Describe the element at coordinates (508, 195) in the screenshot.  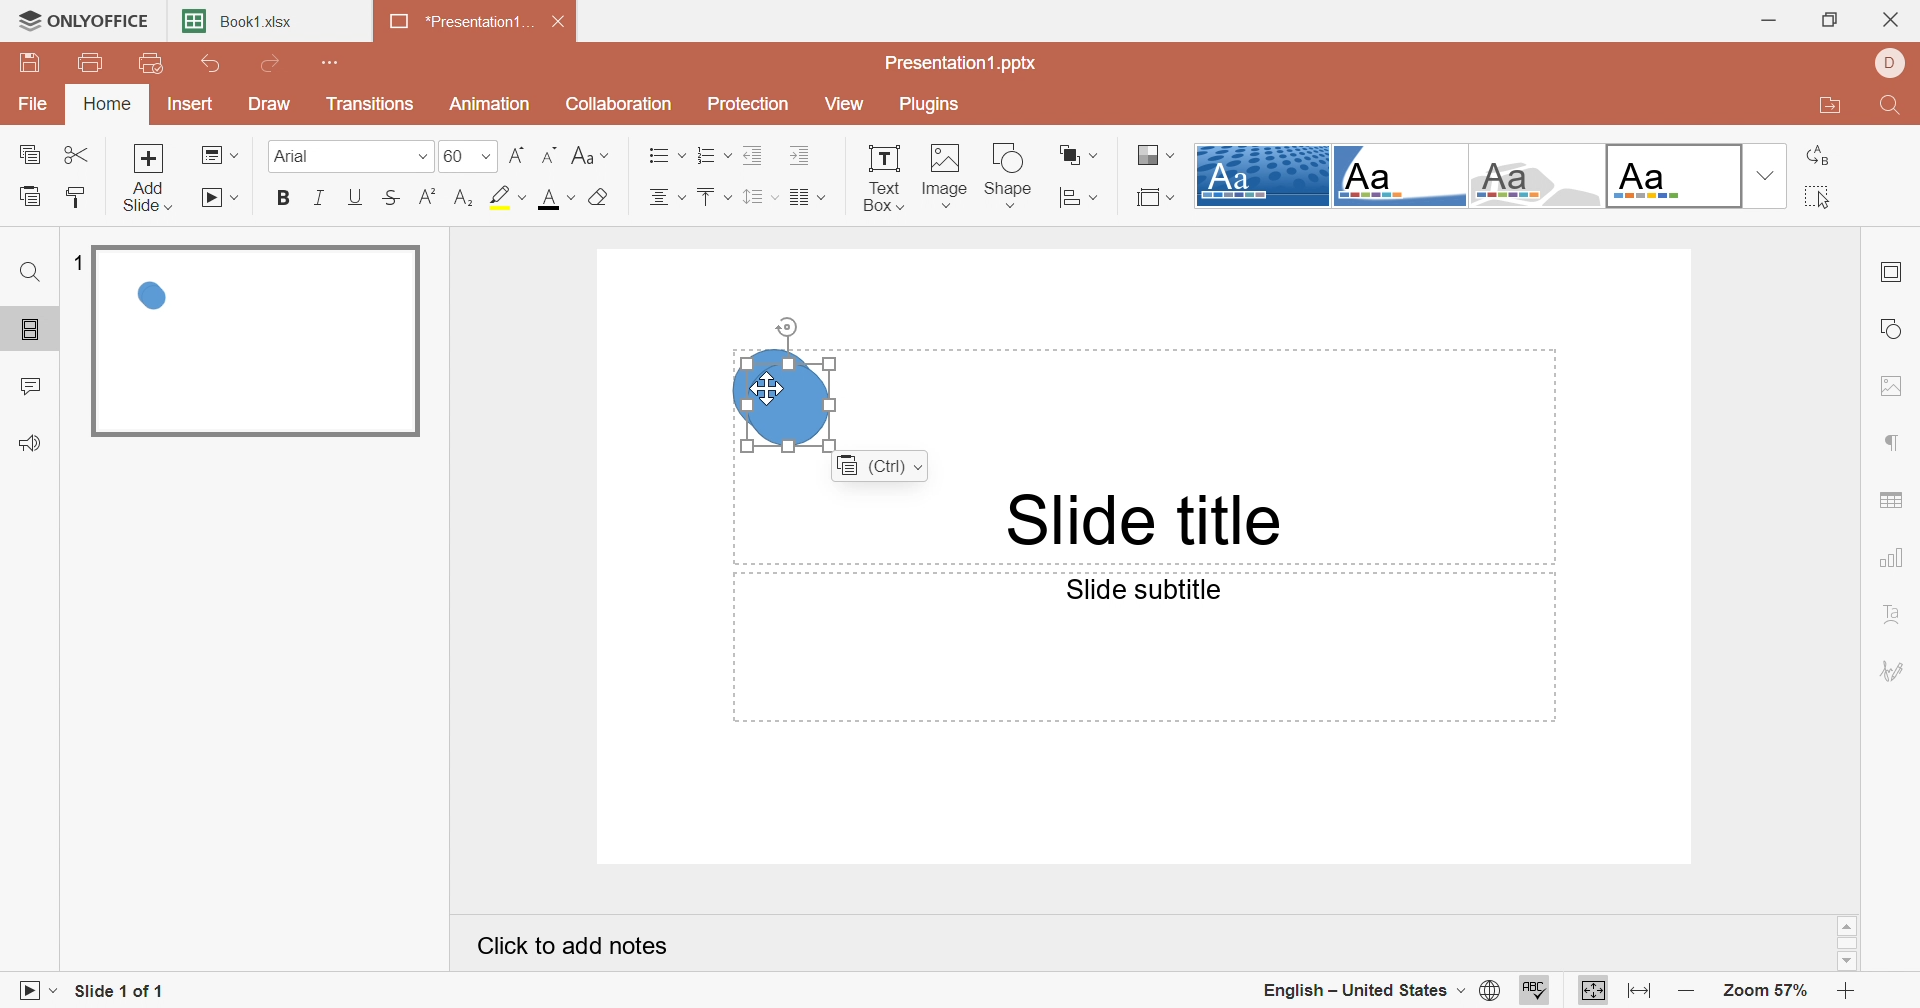
I see `Highlight color` at that location.